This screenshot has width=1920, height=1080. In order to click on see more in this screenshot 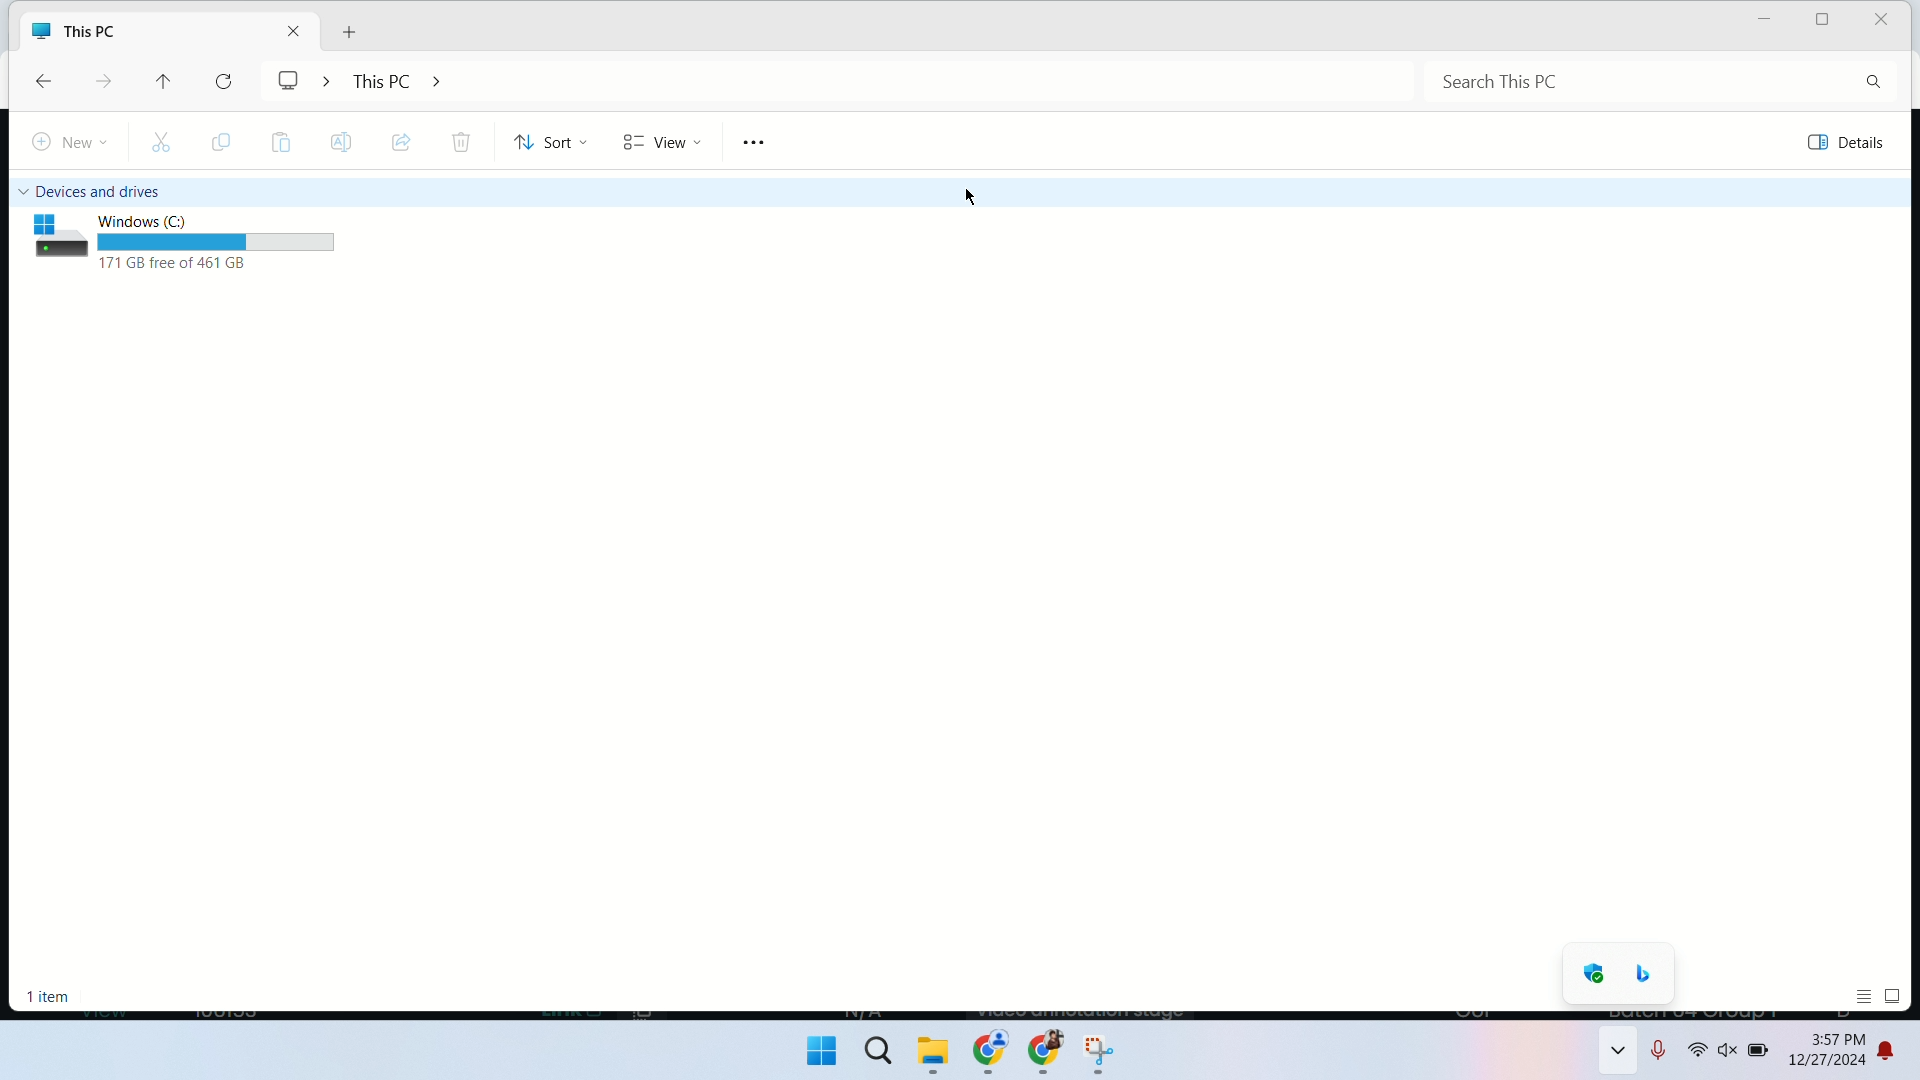, I will do `click(763, 143)`.